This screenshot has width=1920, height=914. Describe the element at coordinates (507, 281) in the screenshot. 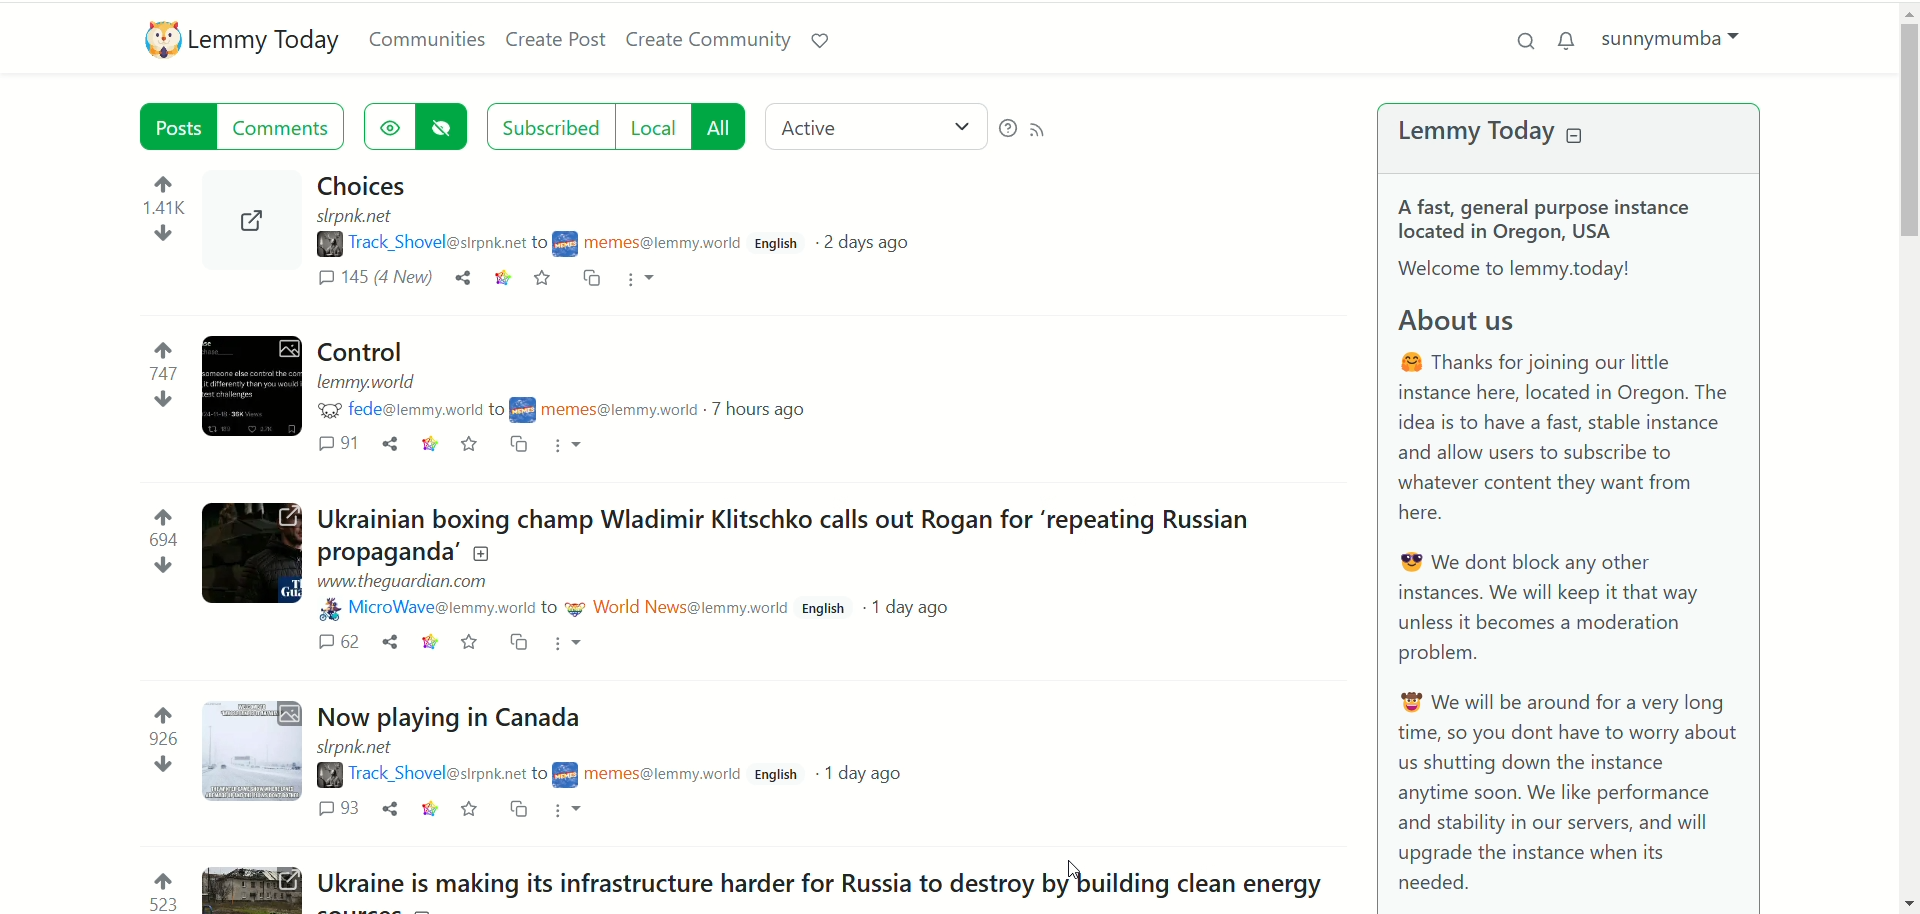

I see `link` at that location.